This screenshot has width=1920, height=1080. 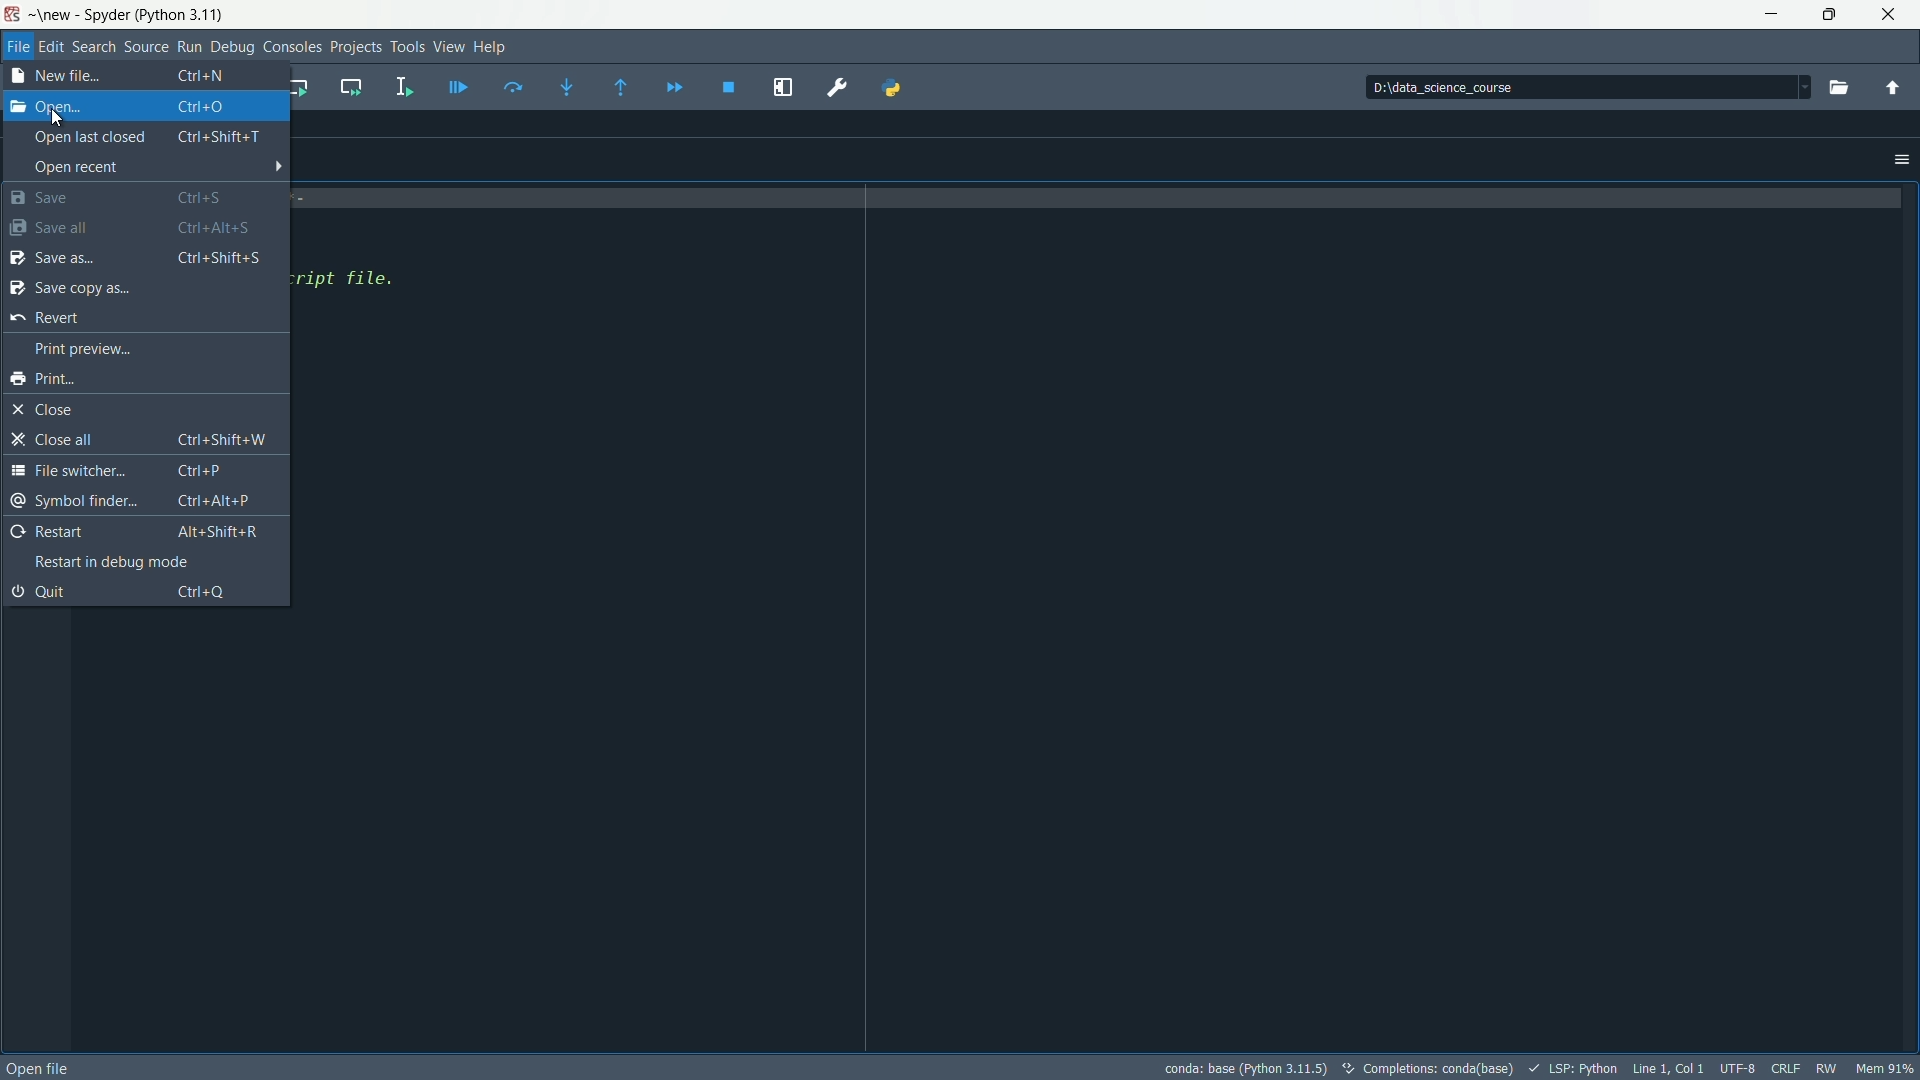 What do you see at coordinates (88, 349) in the screenshot?
I see `print review` at bounding box center [88, 349].